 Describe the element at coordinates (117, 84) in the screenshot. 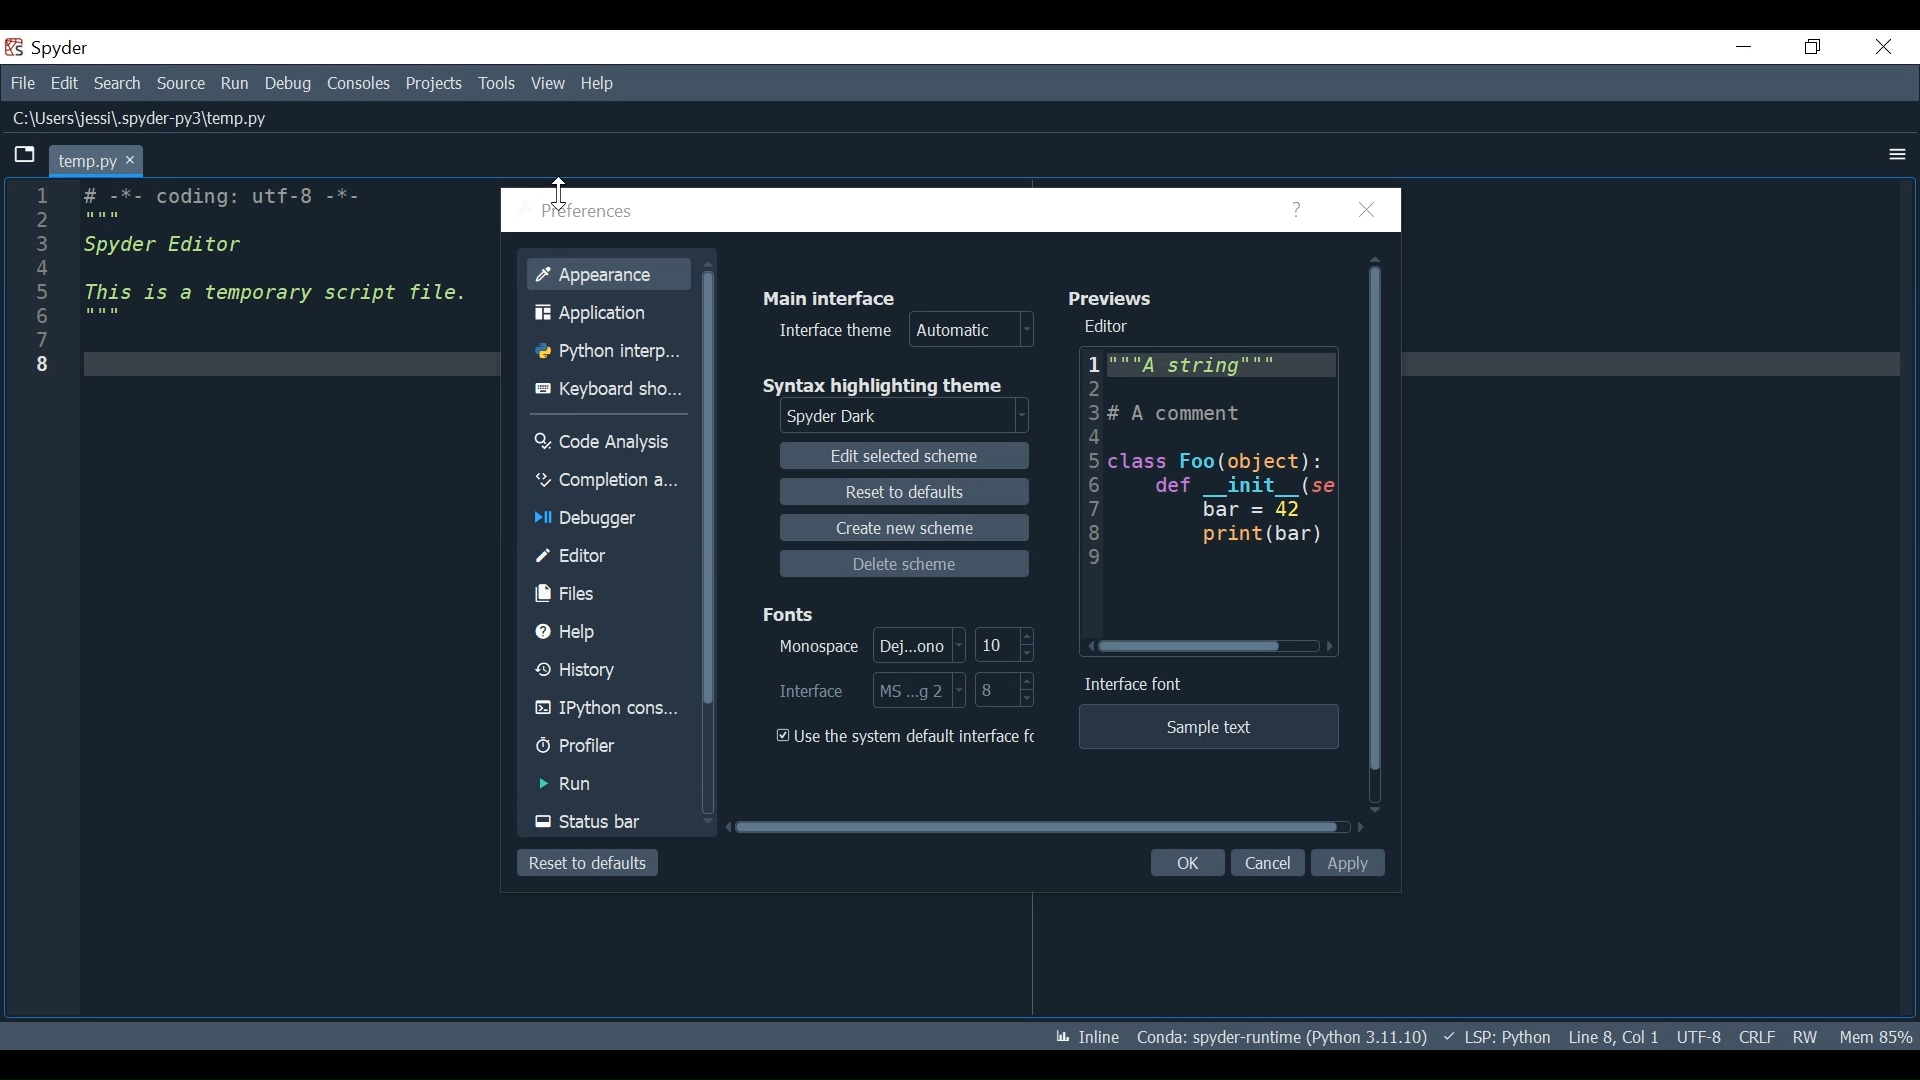

I see `Search` at that location.